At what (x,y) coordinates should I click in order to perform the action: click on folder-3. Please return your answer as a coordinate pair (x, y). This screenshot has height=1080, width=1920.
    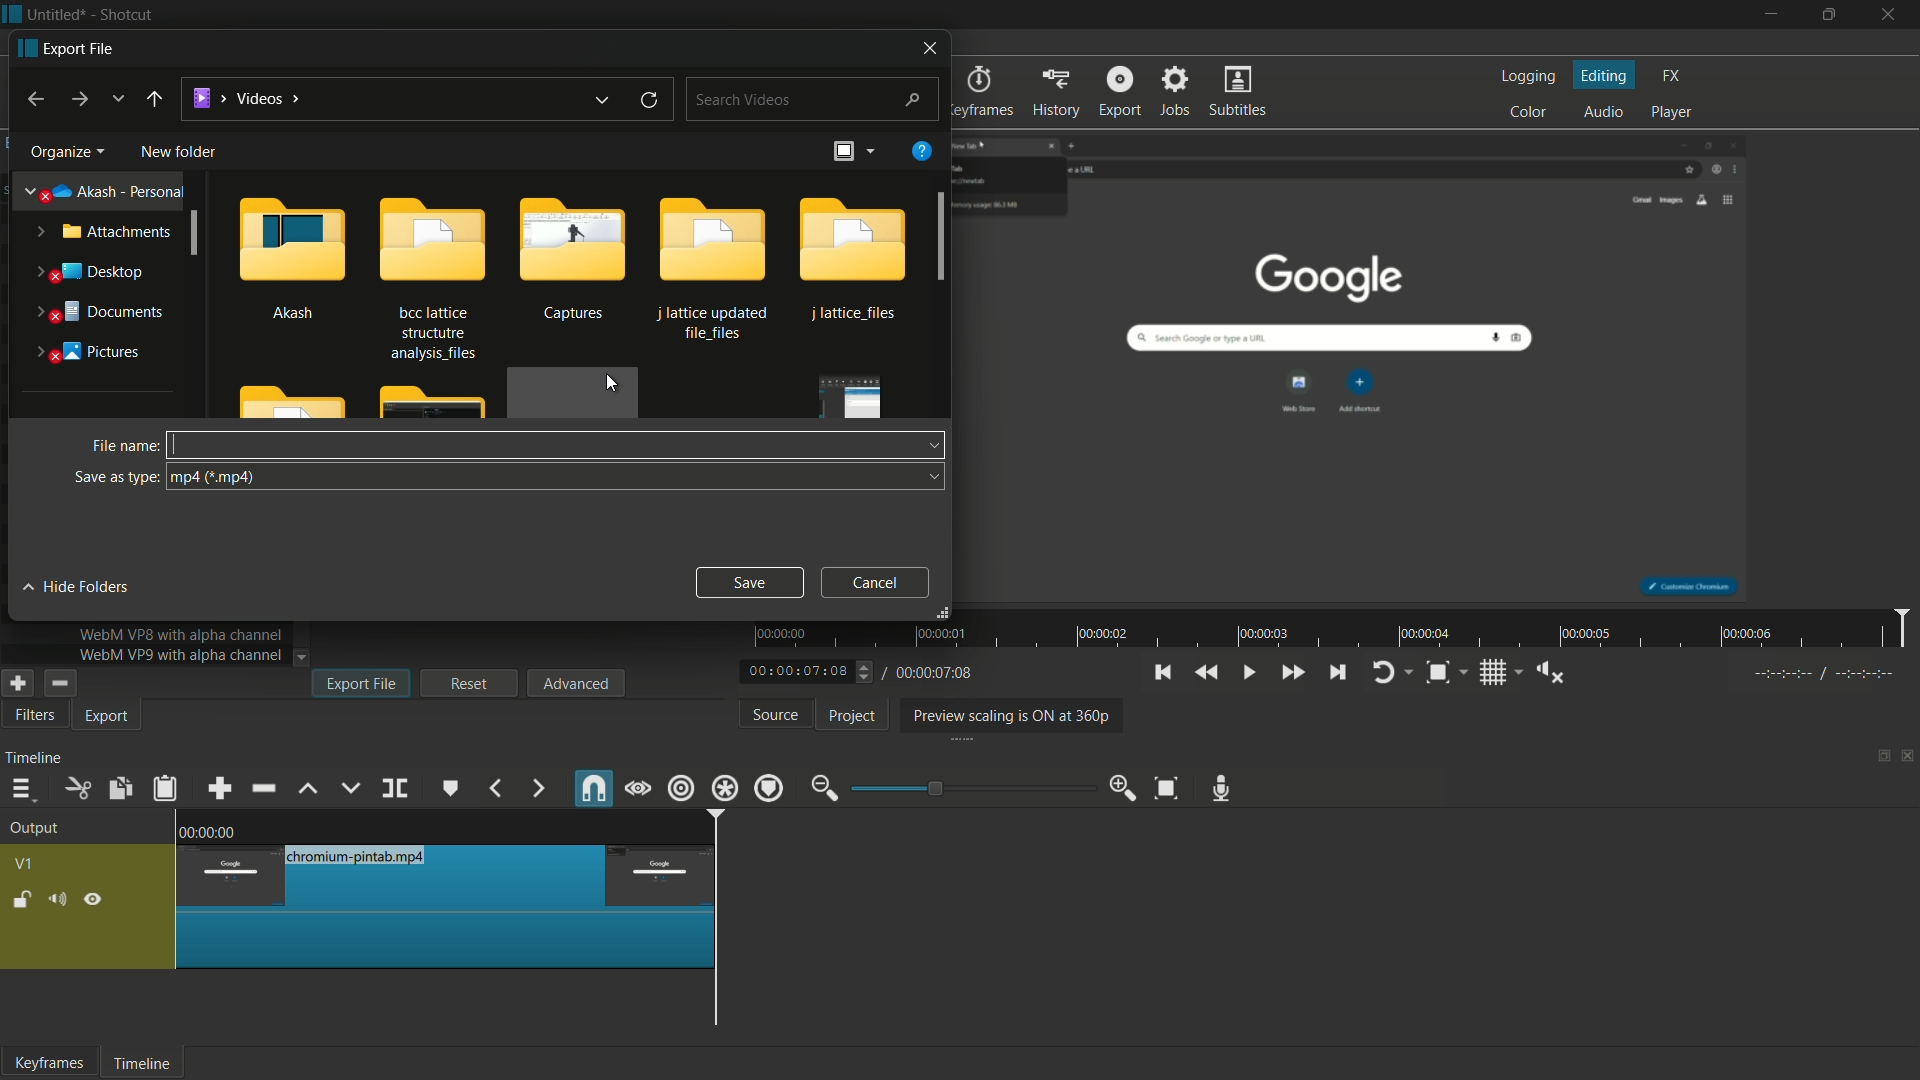
    Looking at the image, I should click on (571, 261).